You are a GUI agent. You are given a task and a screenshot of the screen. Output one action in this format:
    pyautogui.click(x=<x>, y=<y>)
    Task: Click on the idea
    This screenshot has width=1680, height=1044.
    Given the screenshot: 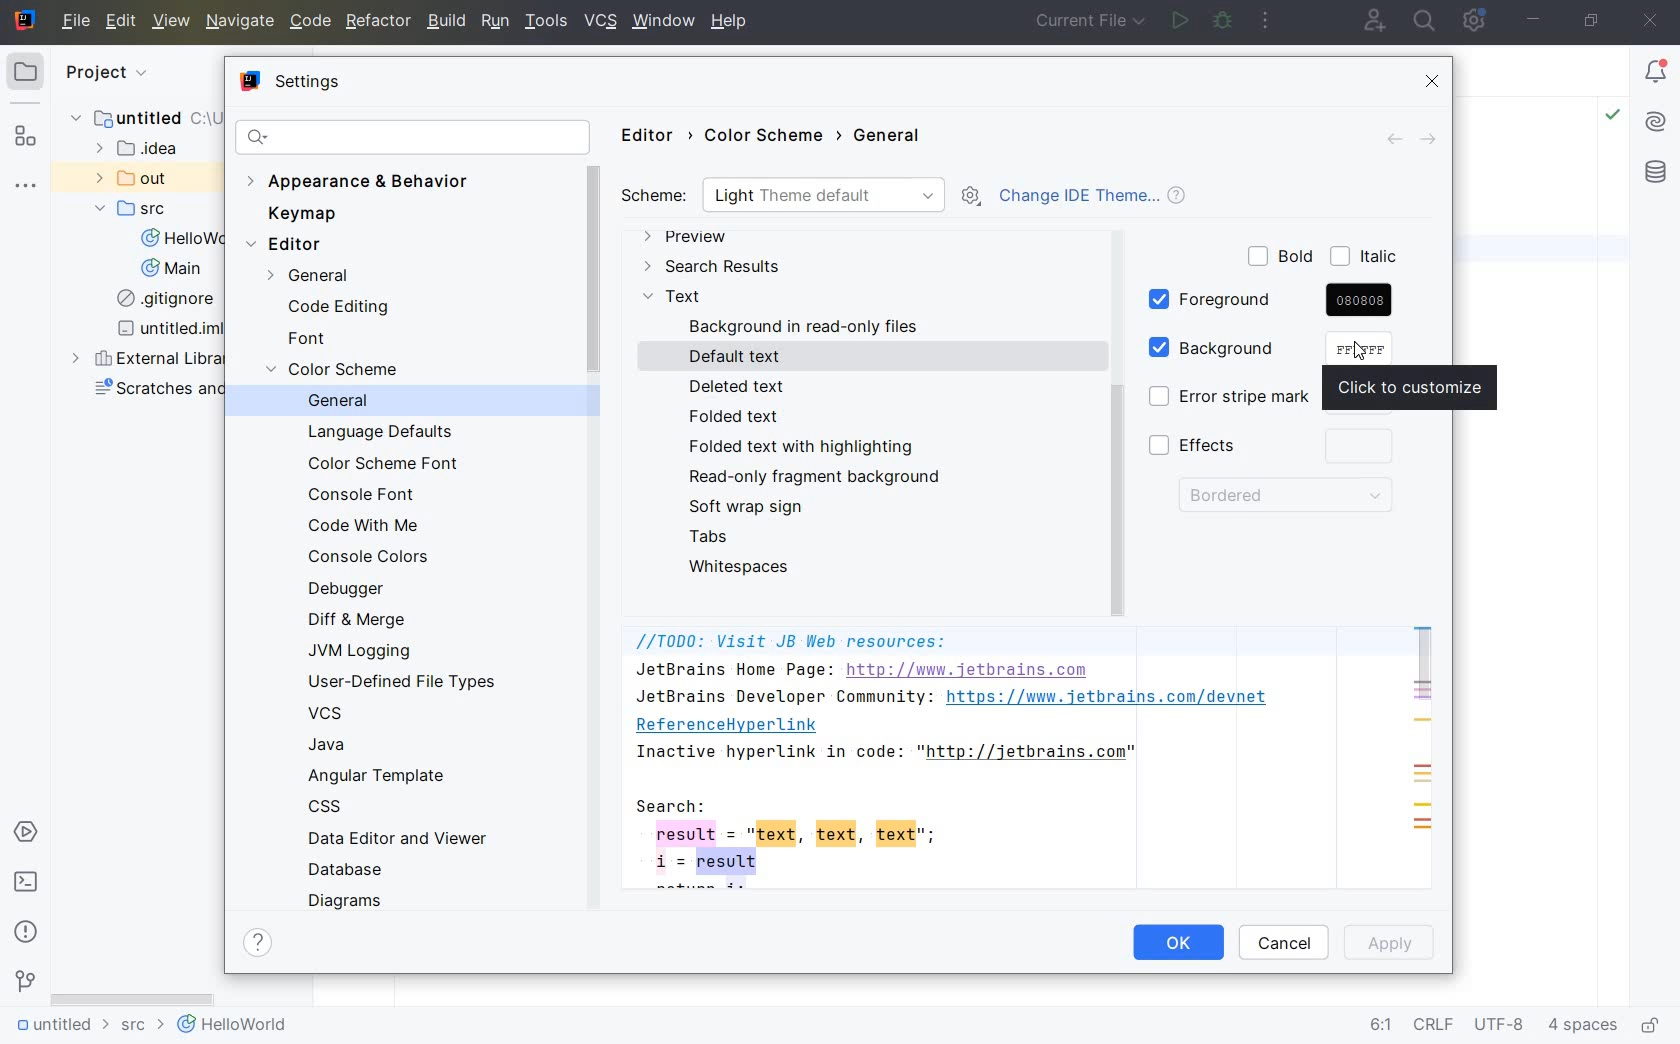 What is the action you would take?
    pyautogui.click(x=151, y=150)
    